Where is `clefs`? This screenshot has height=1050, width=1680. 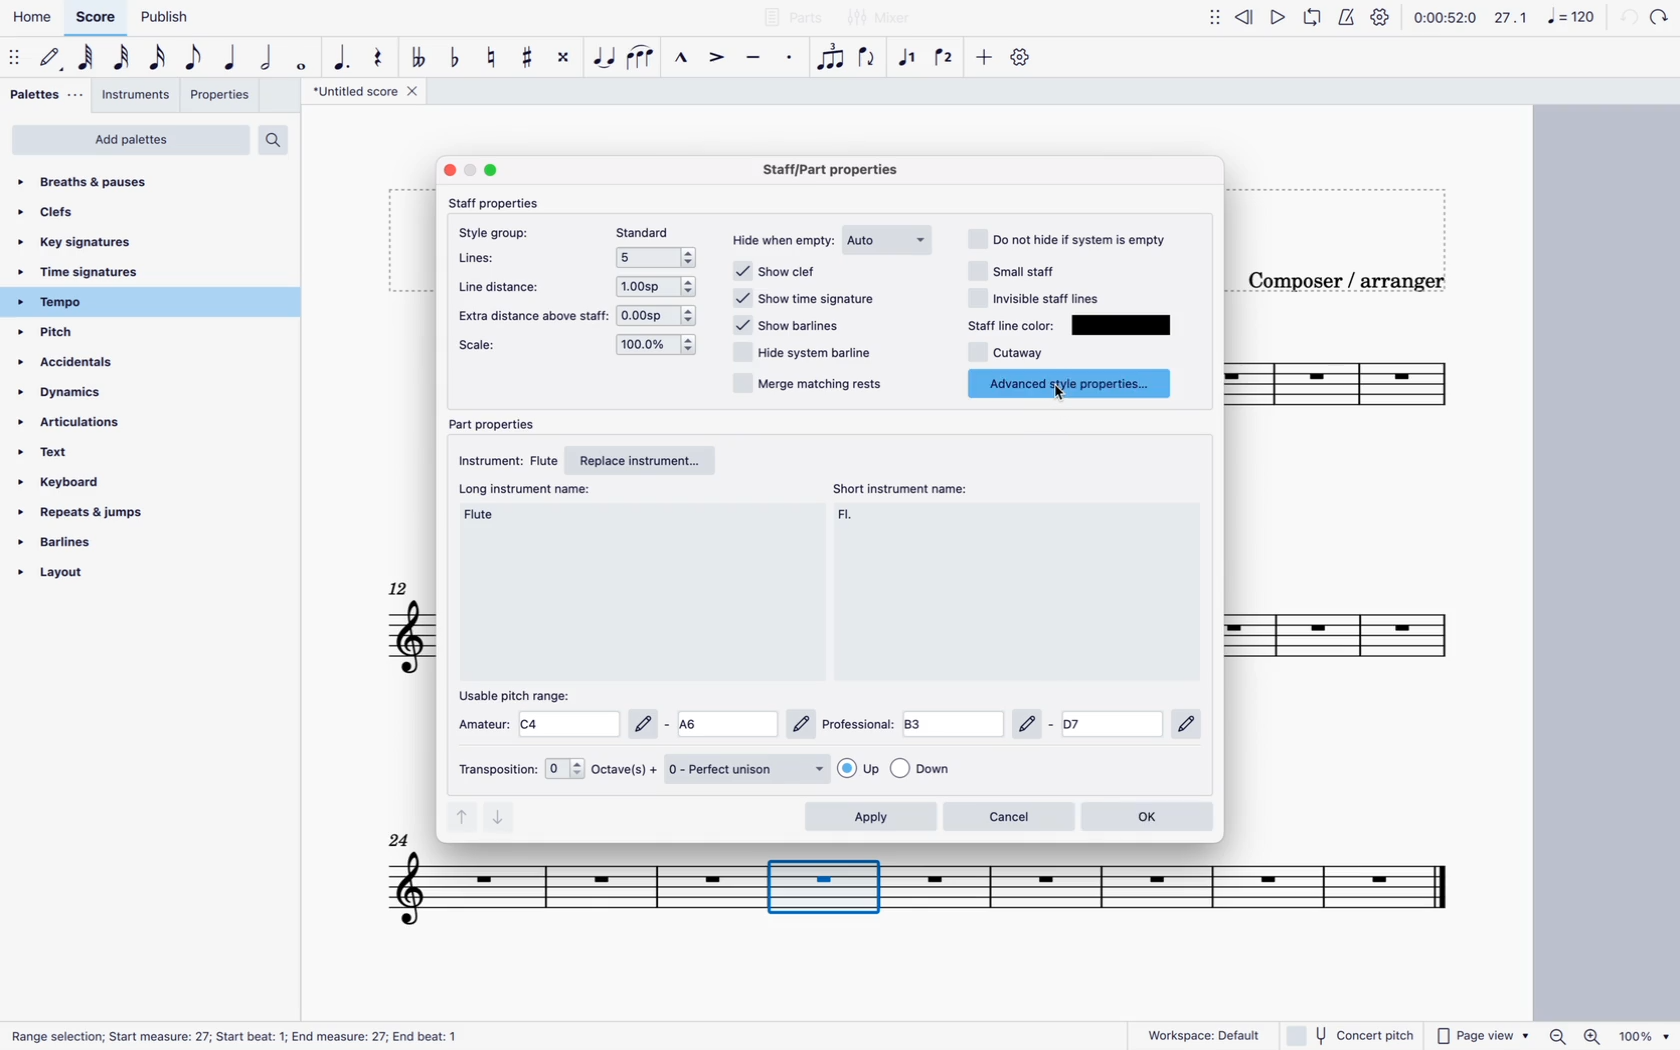 clefs is located at coordinates (79, 218).